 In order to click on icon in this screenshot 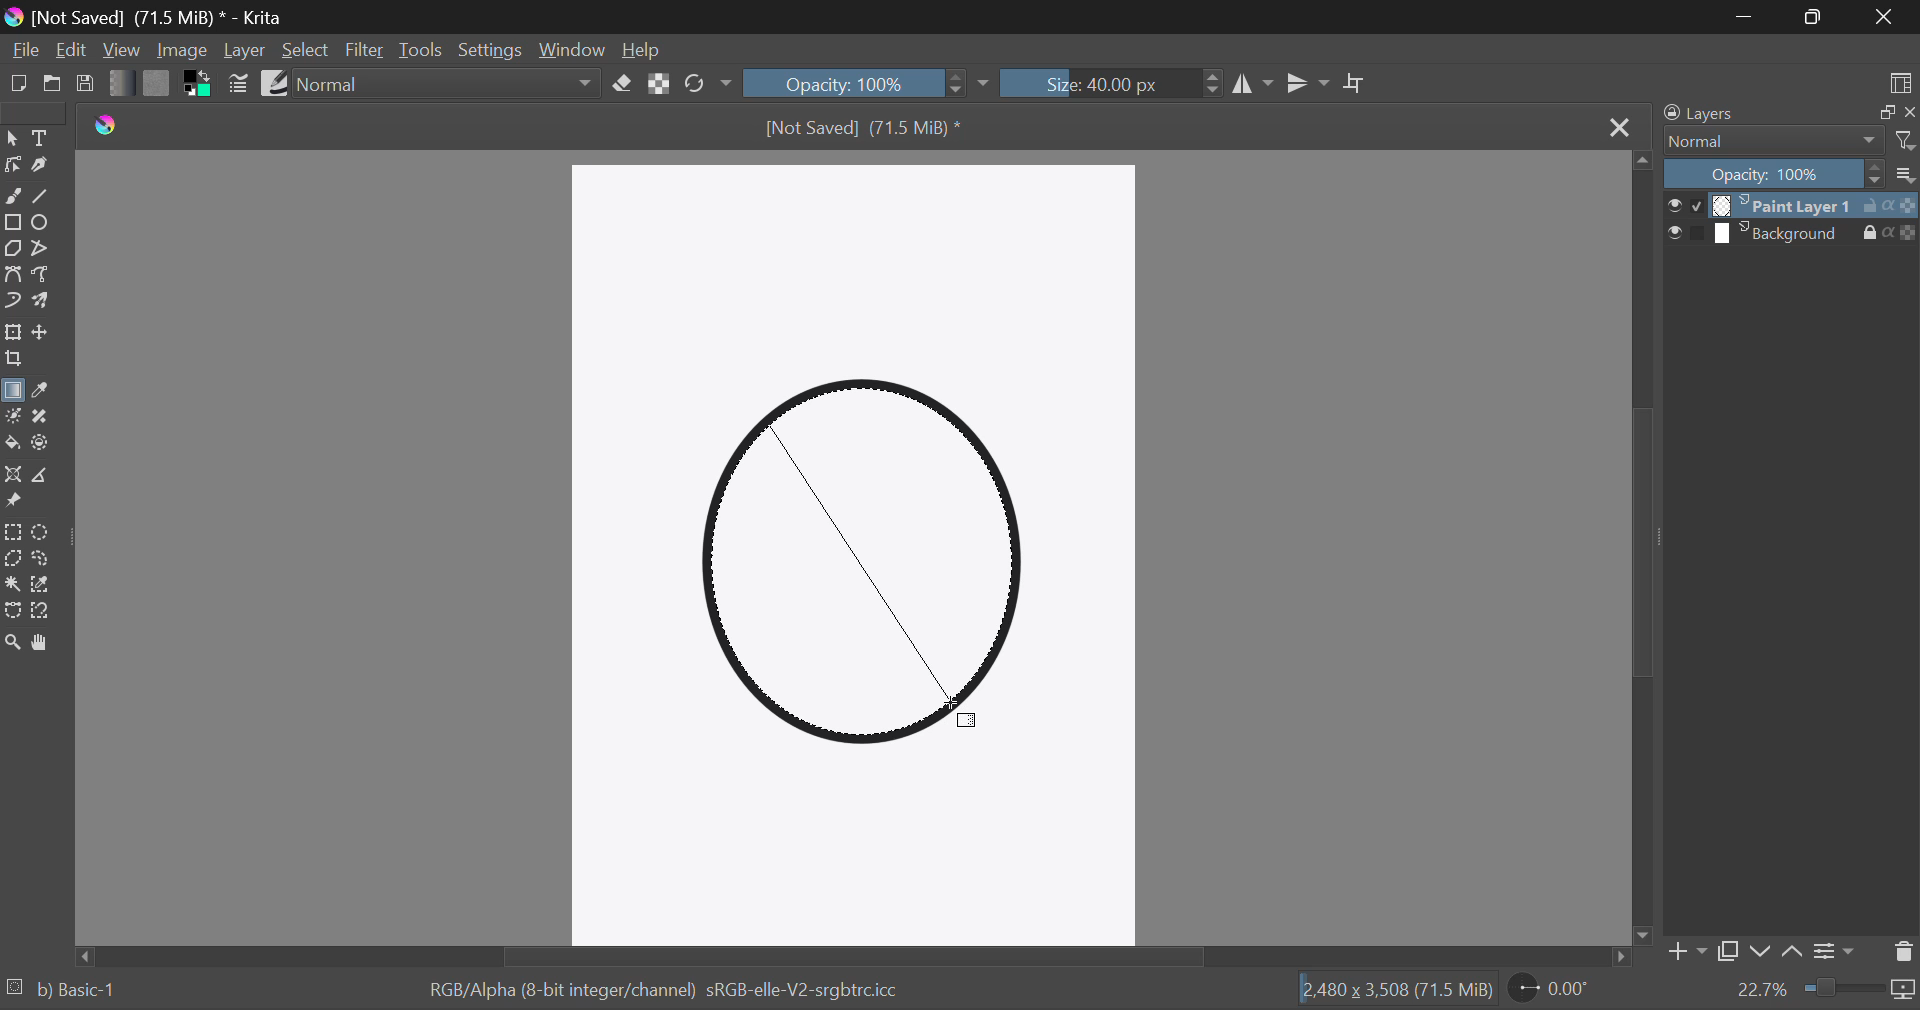, I will do `click(1906, 993)`.